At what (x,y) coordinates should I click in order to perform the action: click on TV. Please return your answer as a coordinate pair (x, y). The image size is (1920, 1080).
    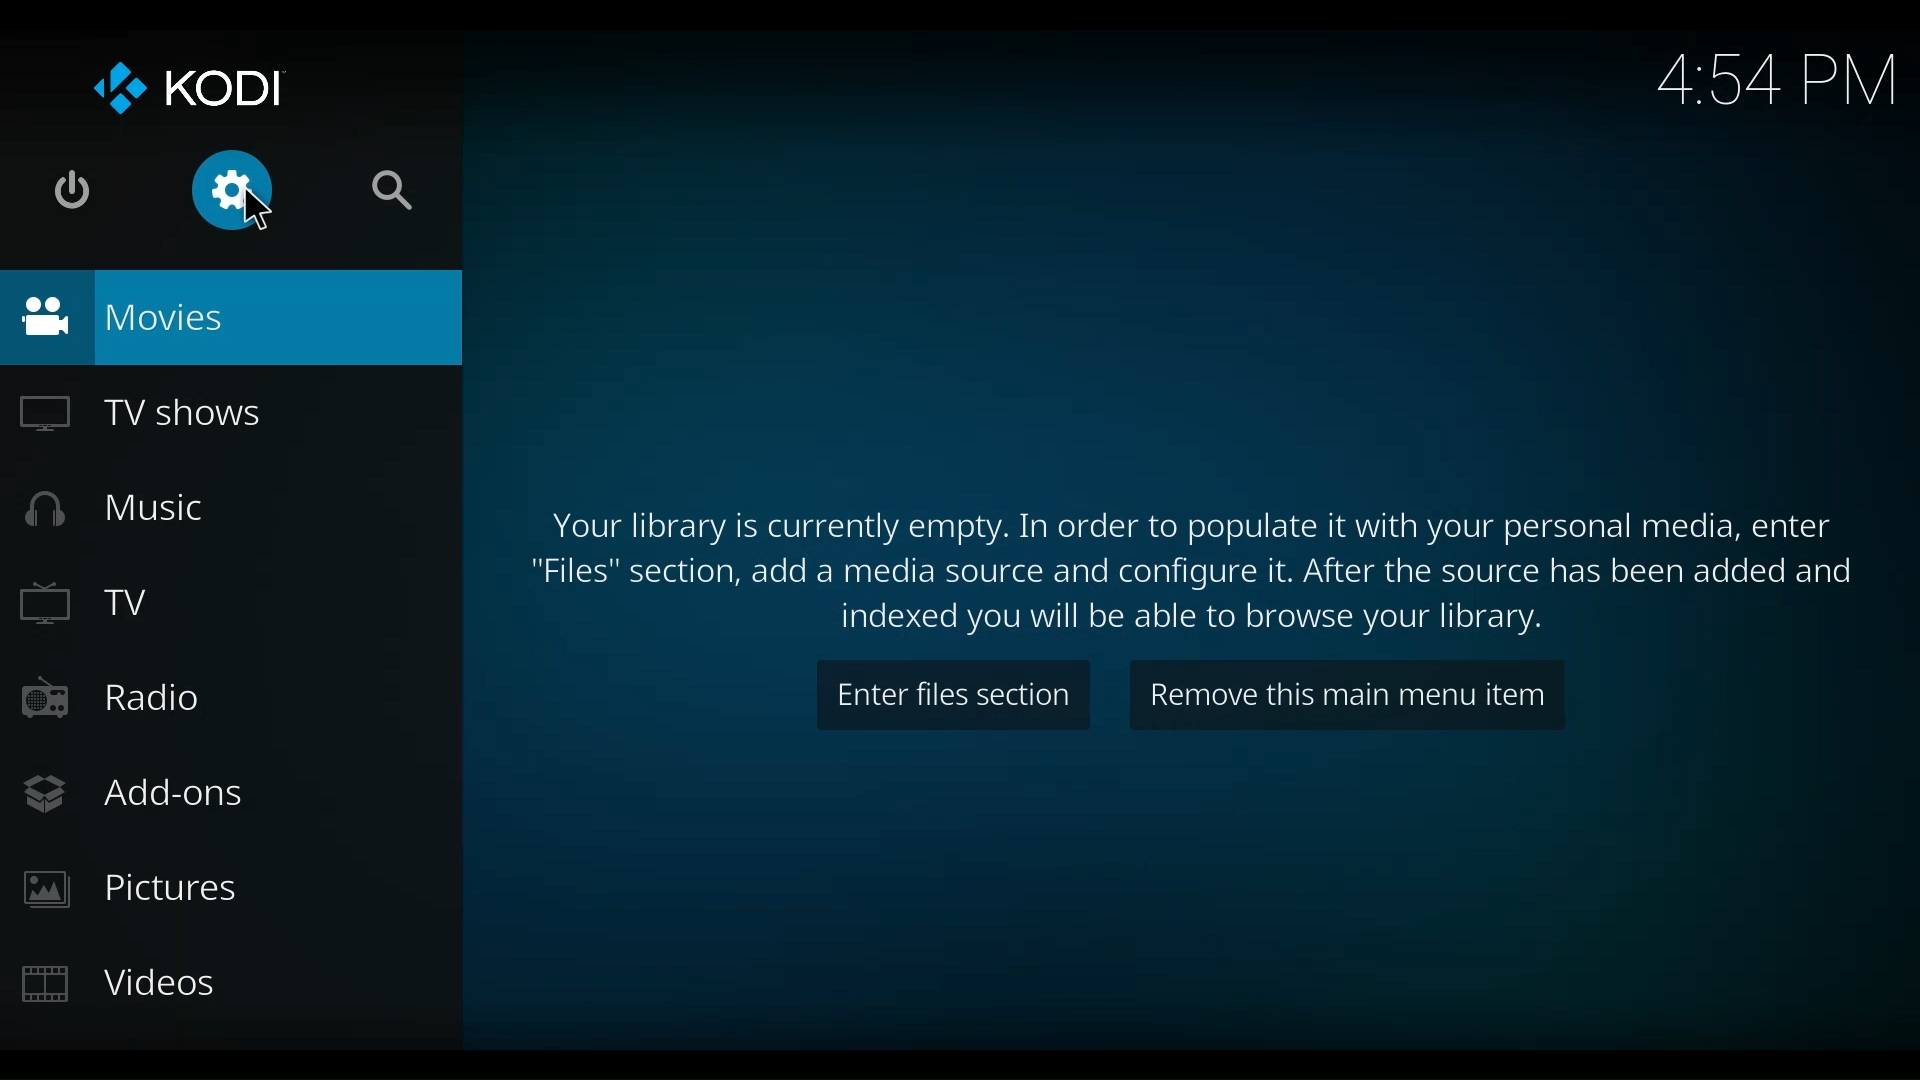
    Looking at the image, I should click on (81, 603).